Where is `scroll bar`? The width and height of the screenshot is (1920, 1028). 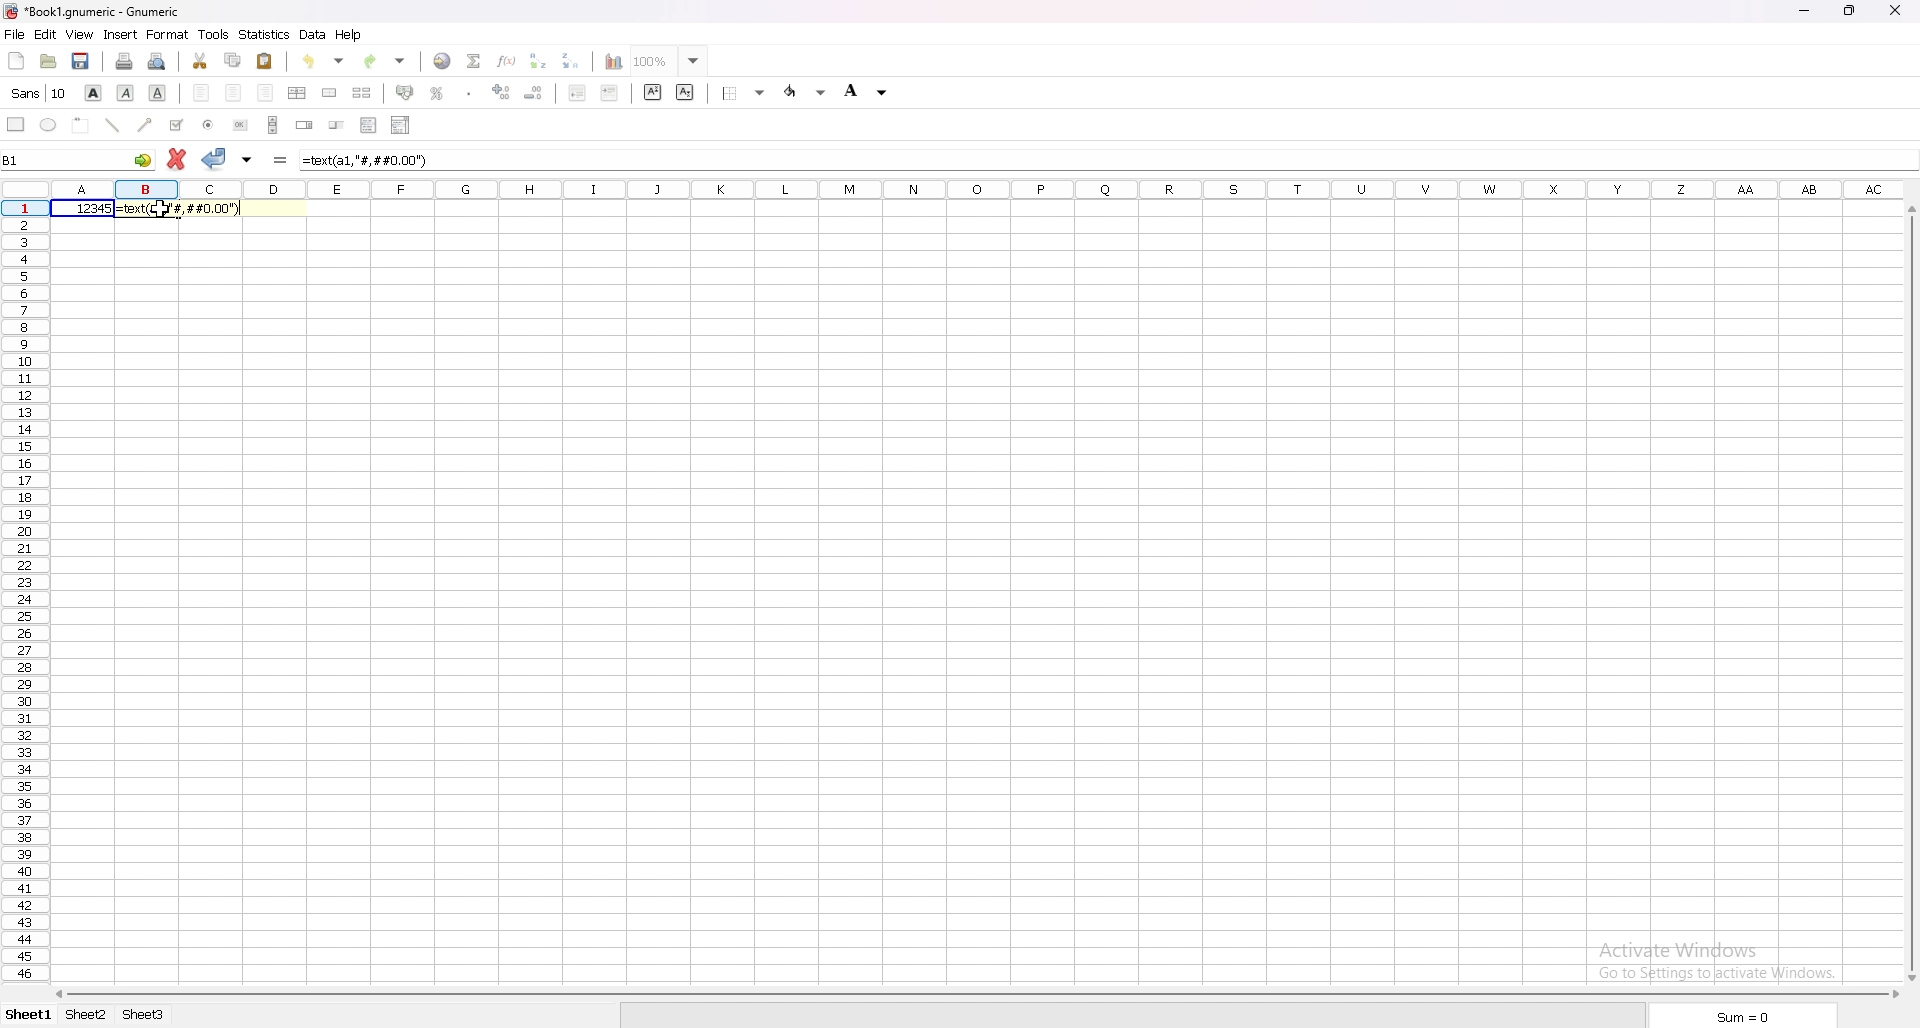
scroll bar is located at coordinates (1910, 596).